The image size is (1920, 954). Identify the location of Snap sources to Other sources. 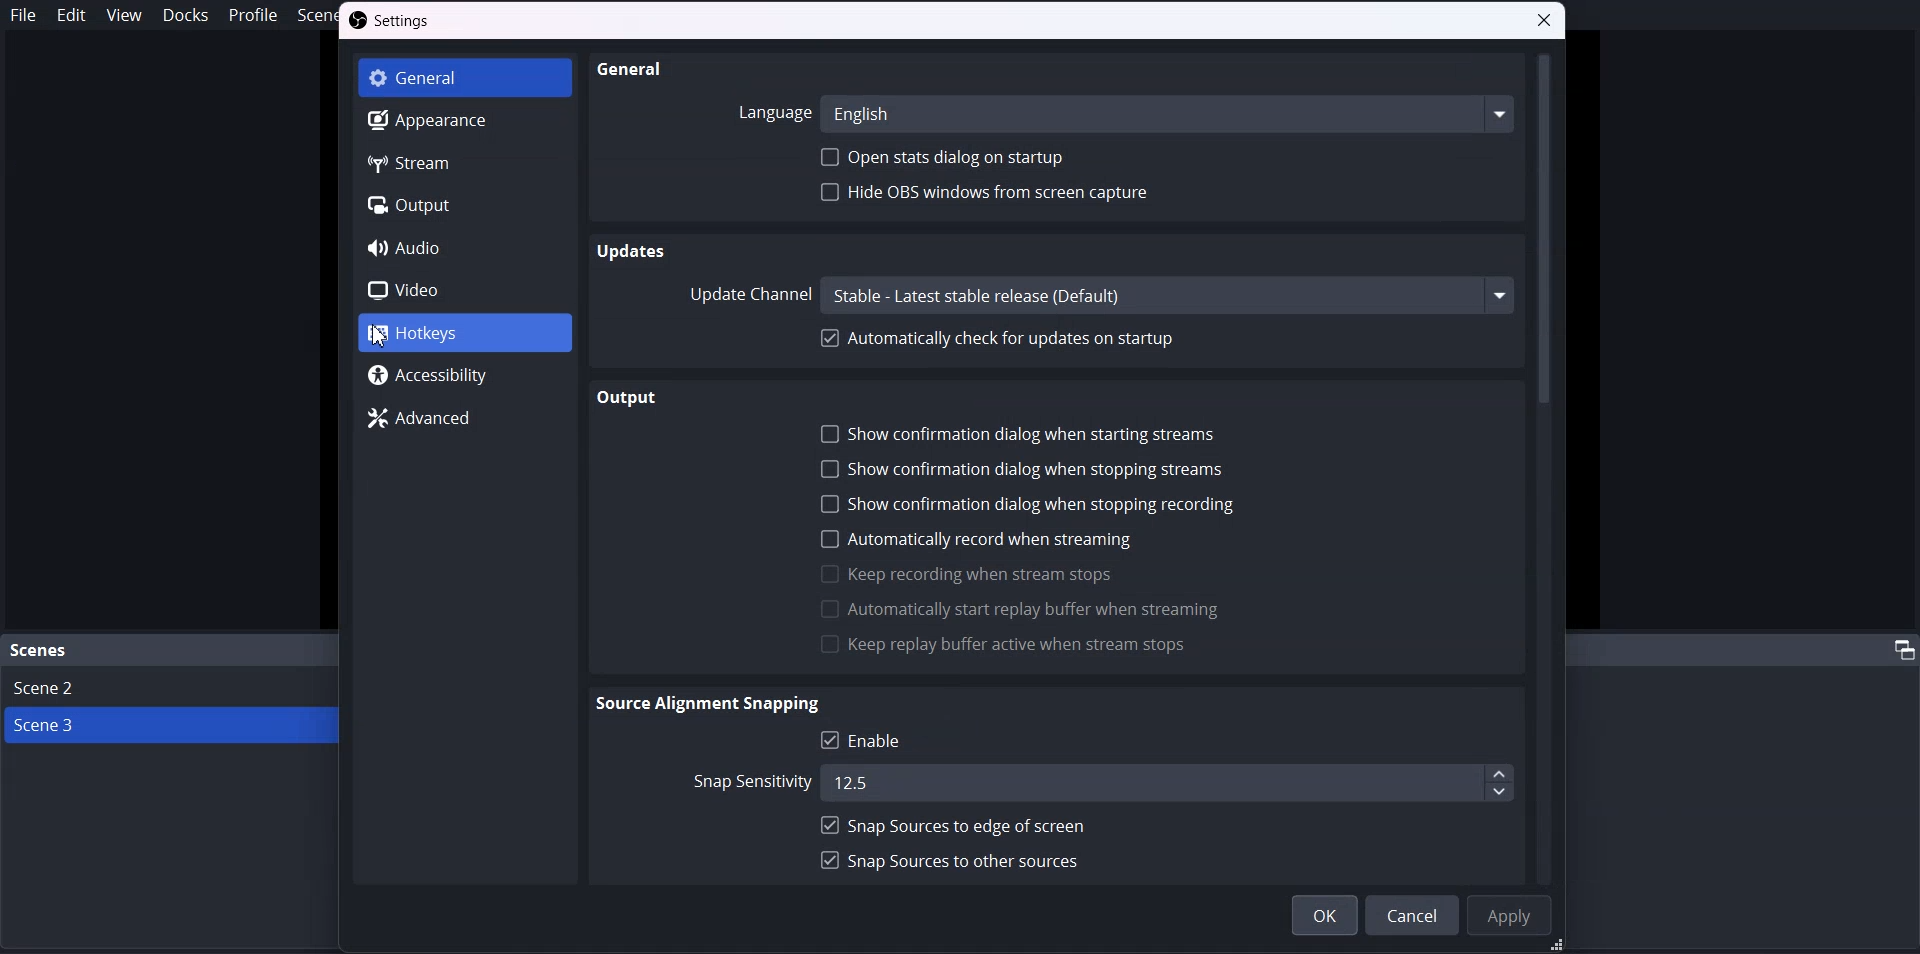
(954, 860).